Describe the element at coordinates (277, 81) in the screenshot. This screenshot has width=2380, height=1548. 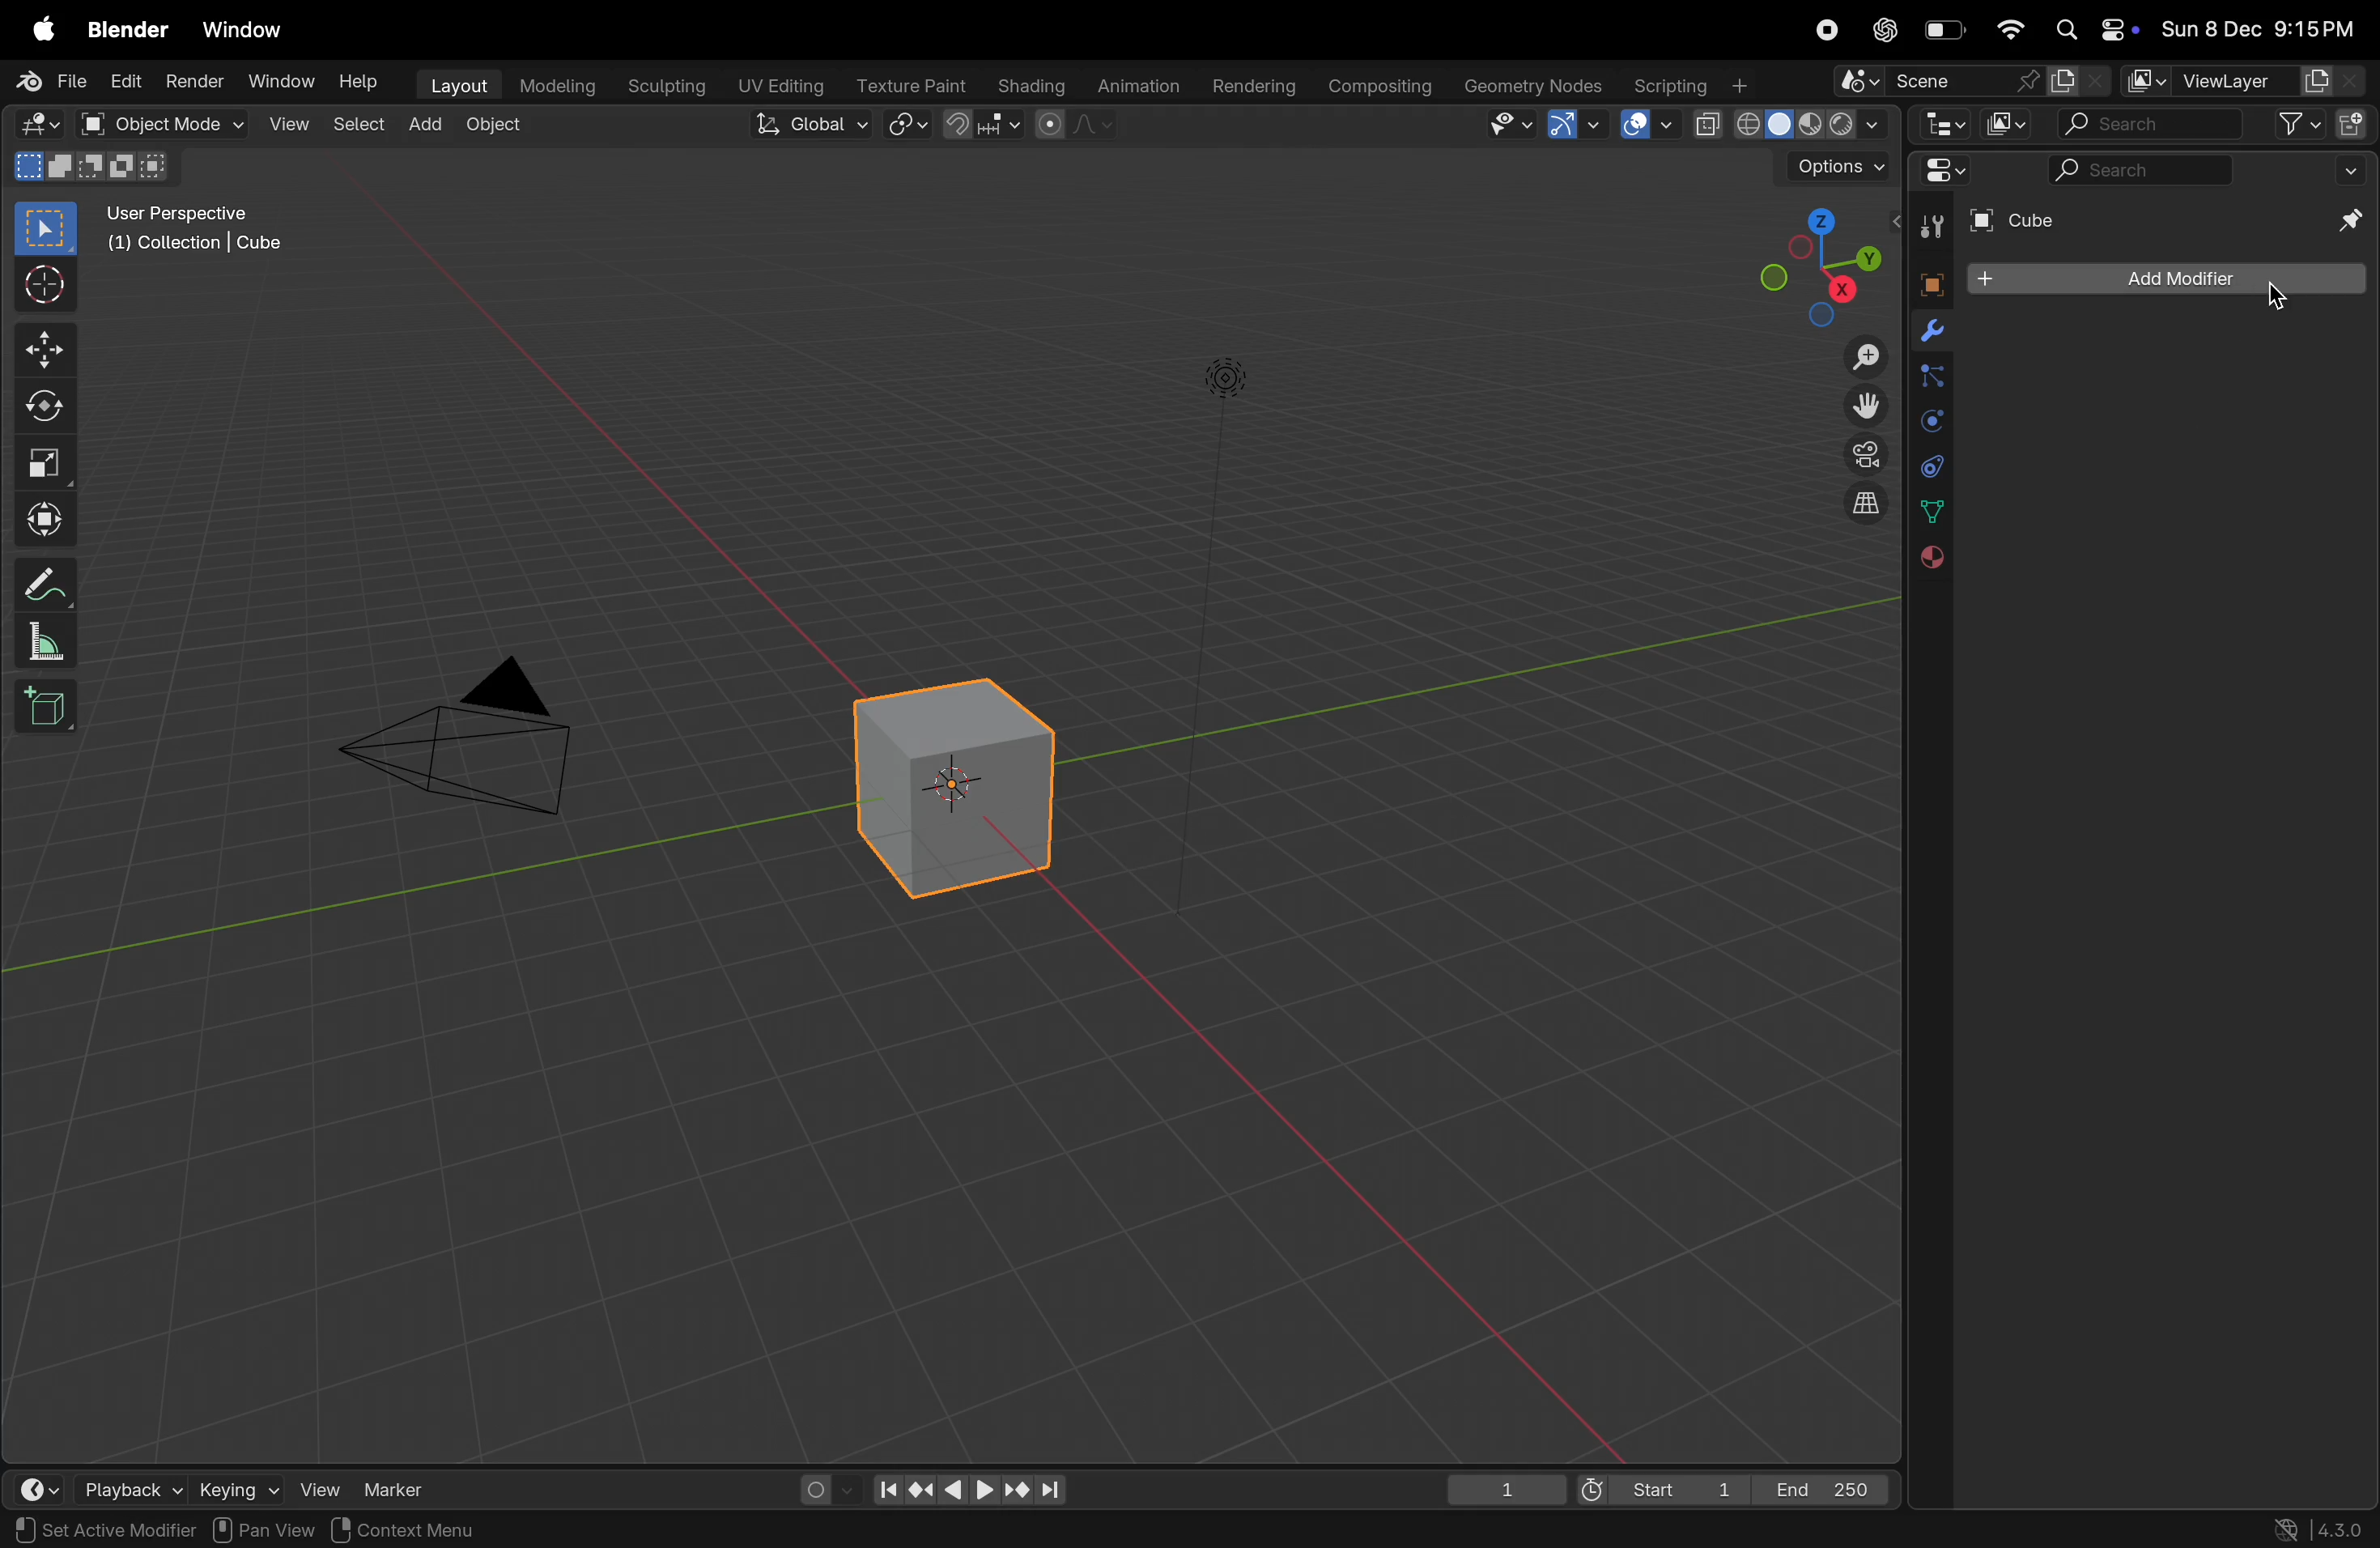
I see `window` at that location.